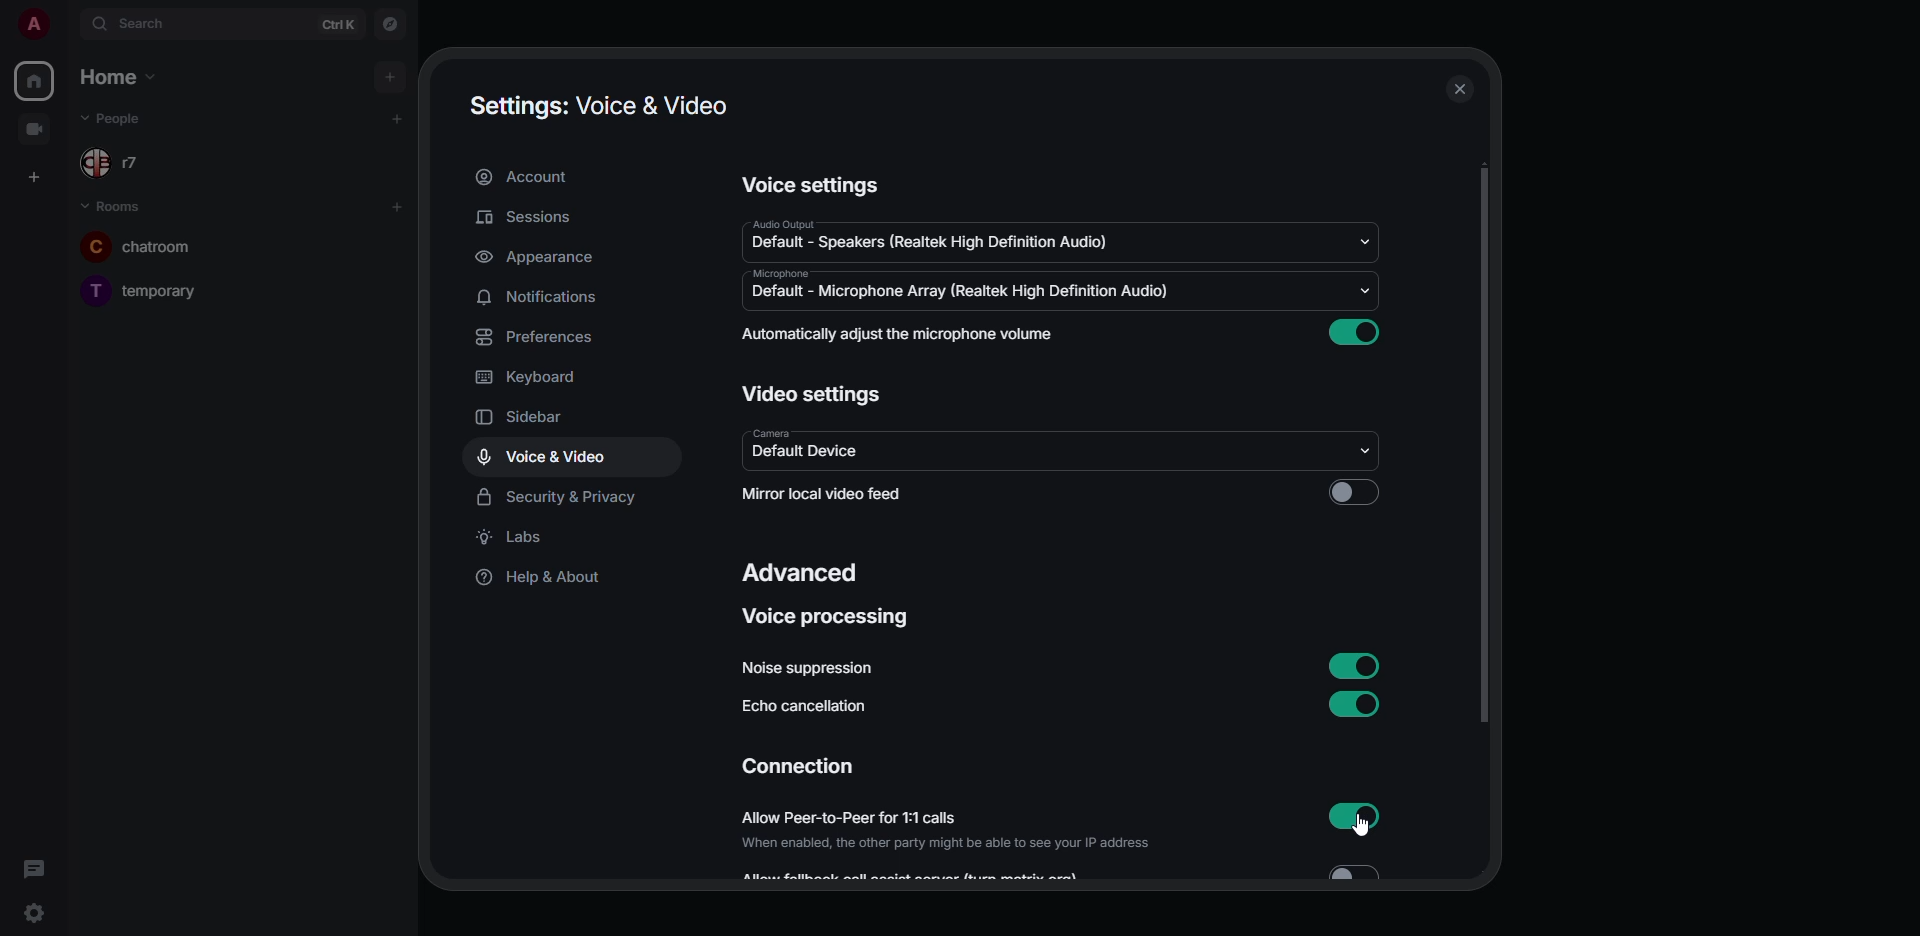 This screenshot has height=936, width=1920. What do you see at coordinates (543, 296) in the screenshot?
I see `notifications` at bounding box center [543, 296].